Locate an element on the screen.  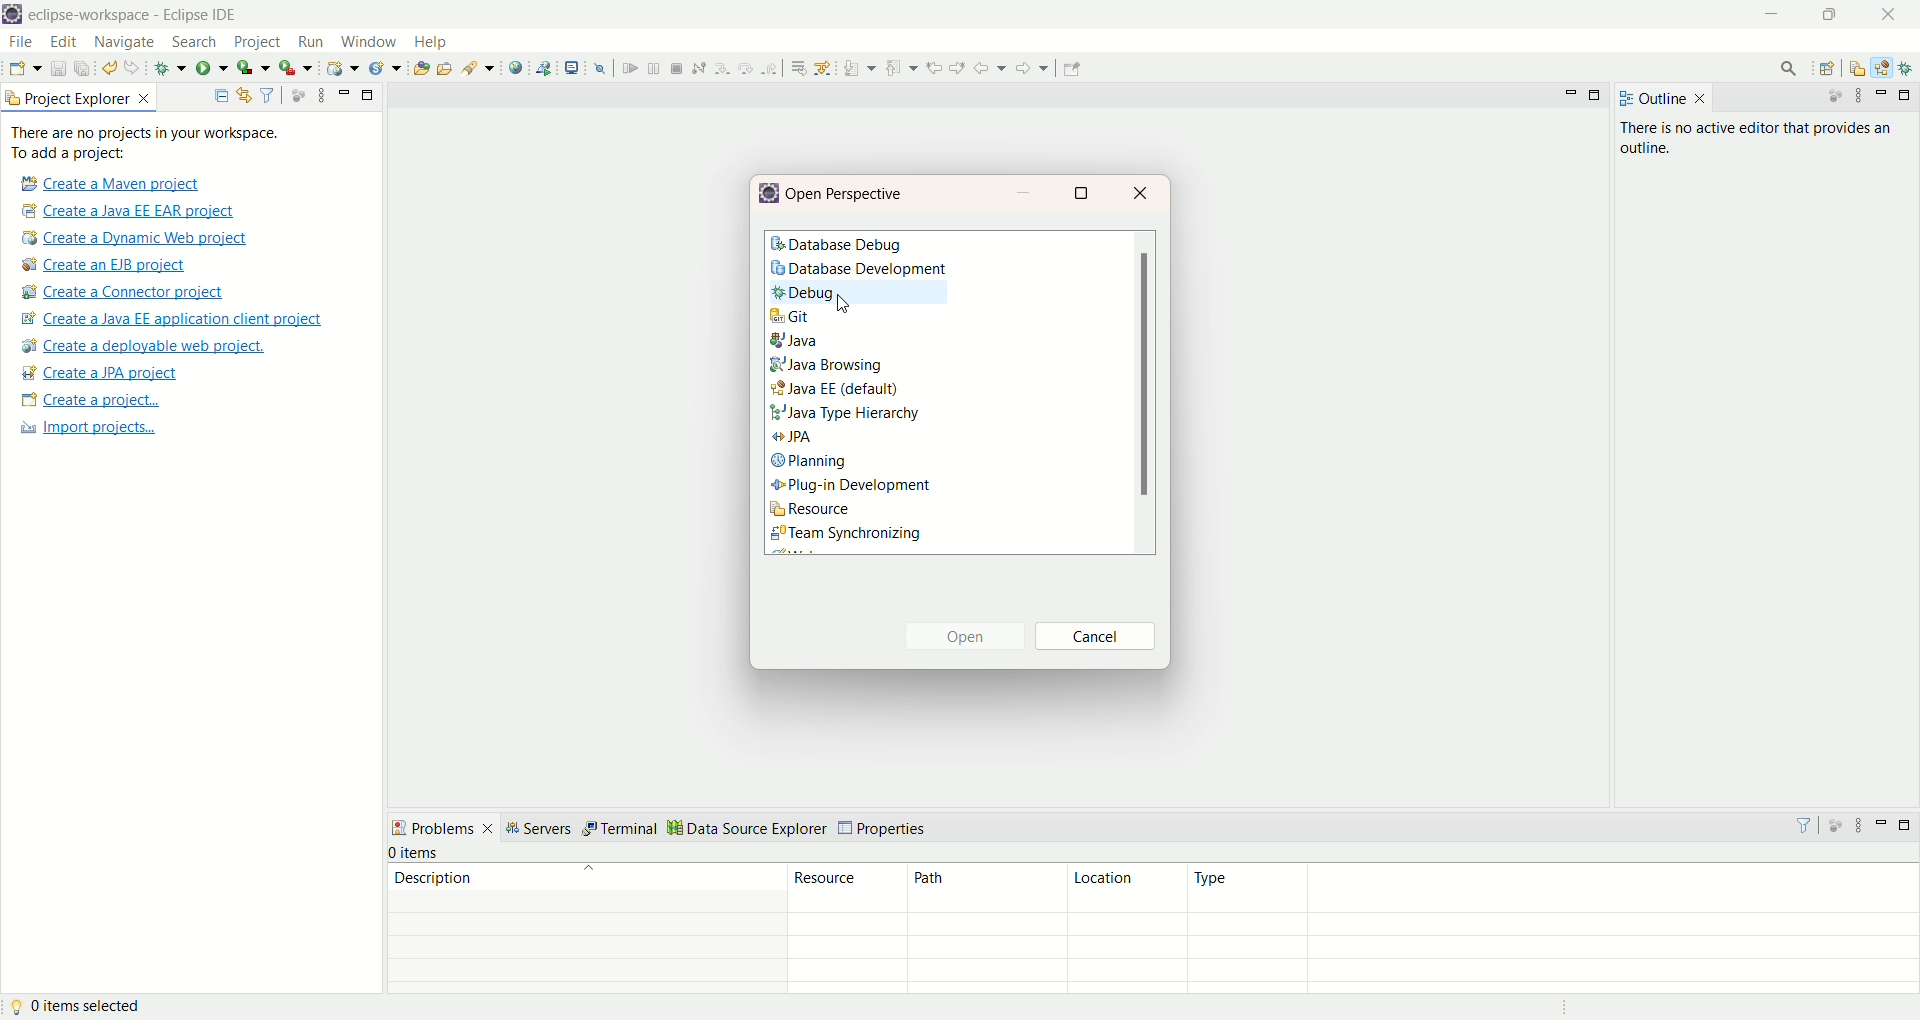
open is located at coordinates (963, 638).